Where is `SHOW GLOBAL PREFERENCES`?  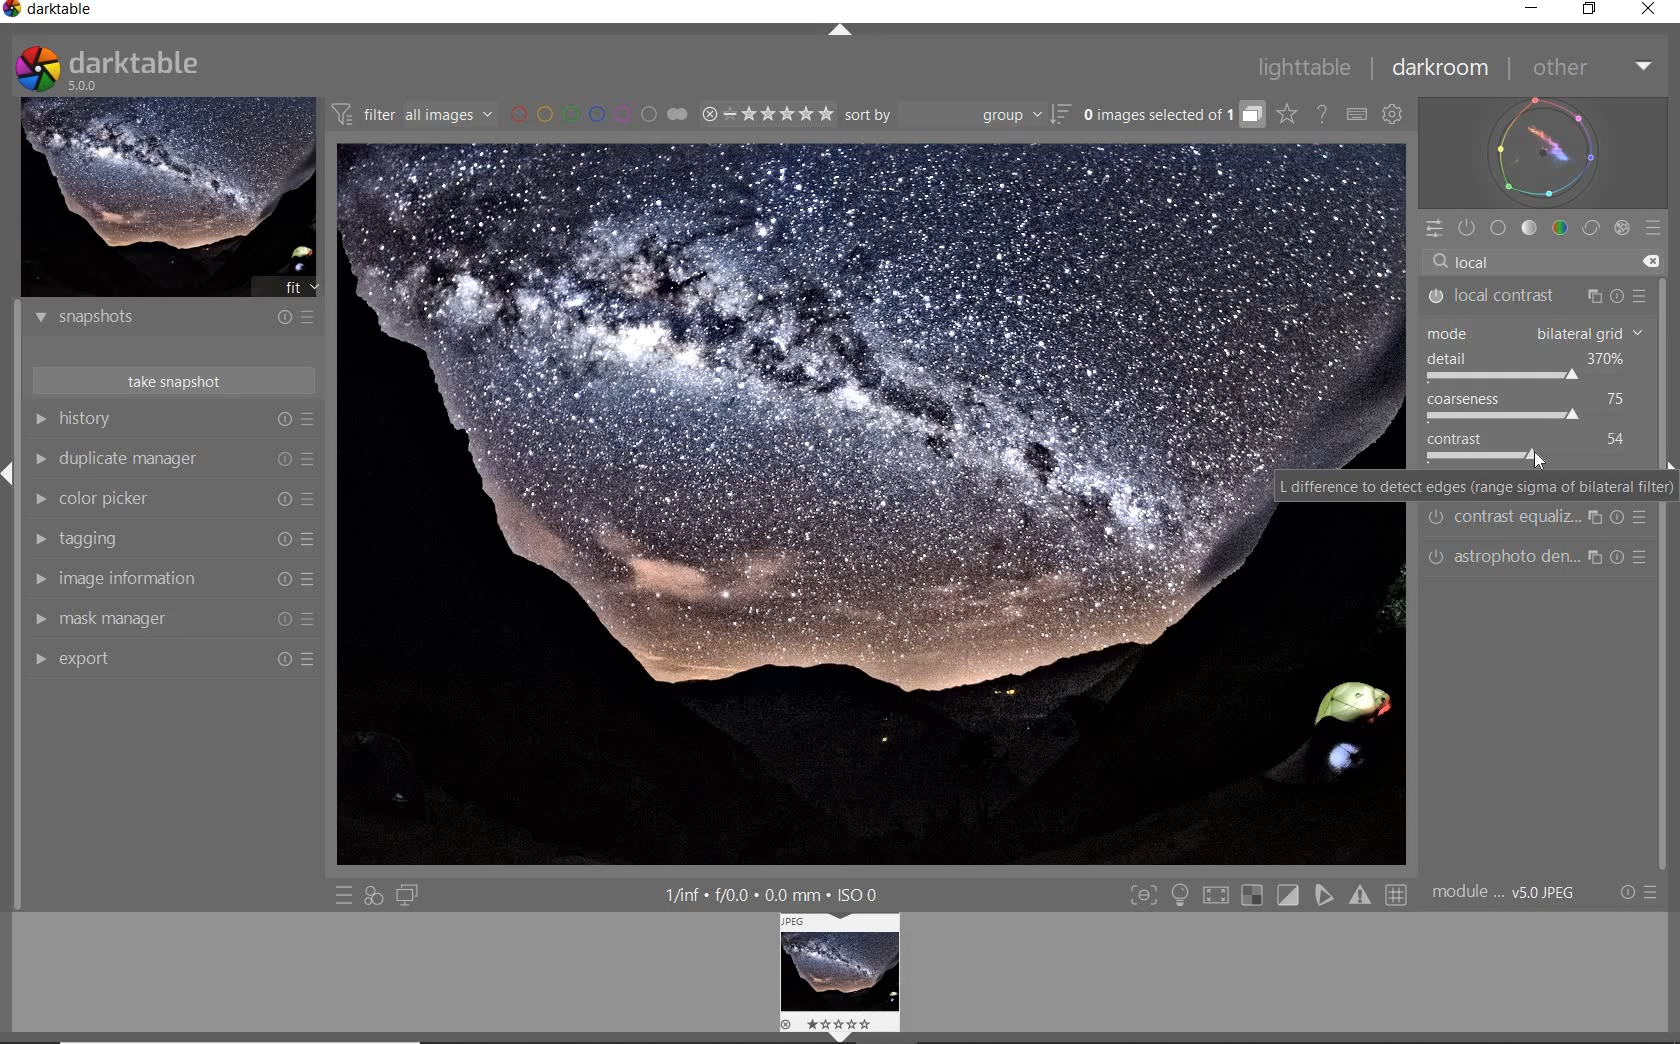 SHOW GLOBAL PREFERENCES is located at coordinates (1391, 113).